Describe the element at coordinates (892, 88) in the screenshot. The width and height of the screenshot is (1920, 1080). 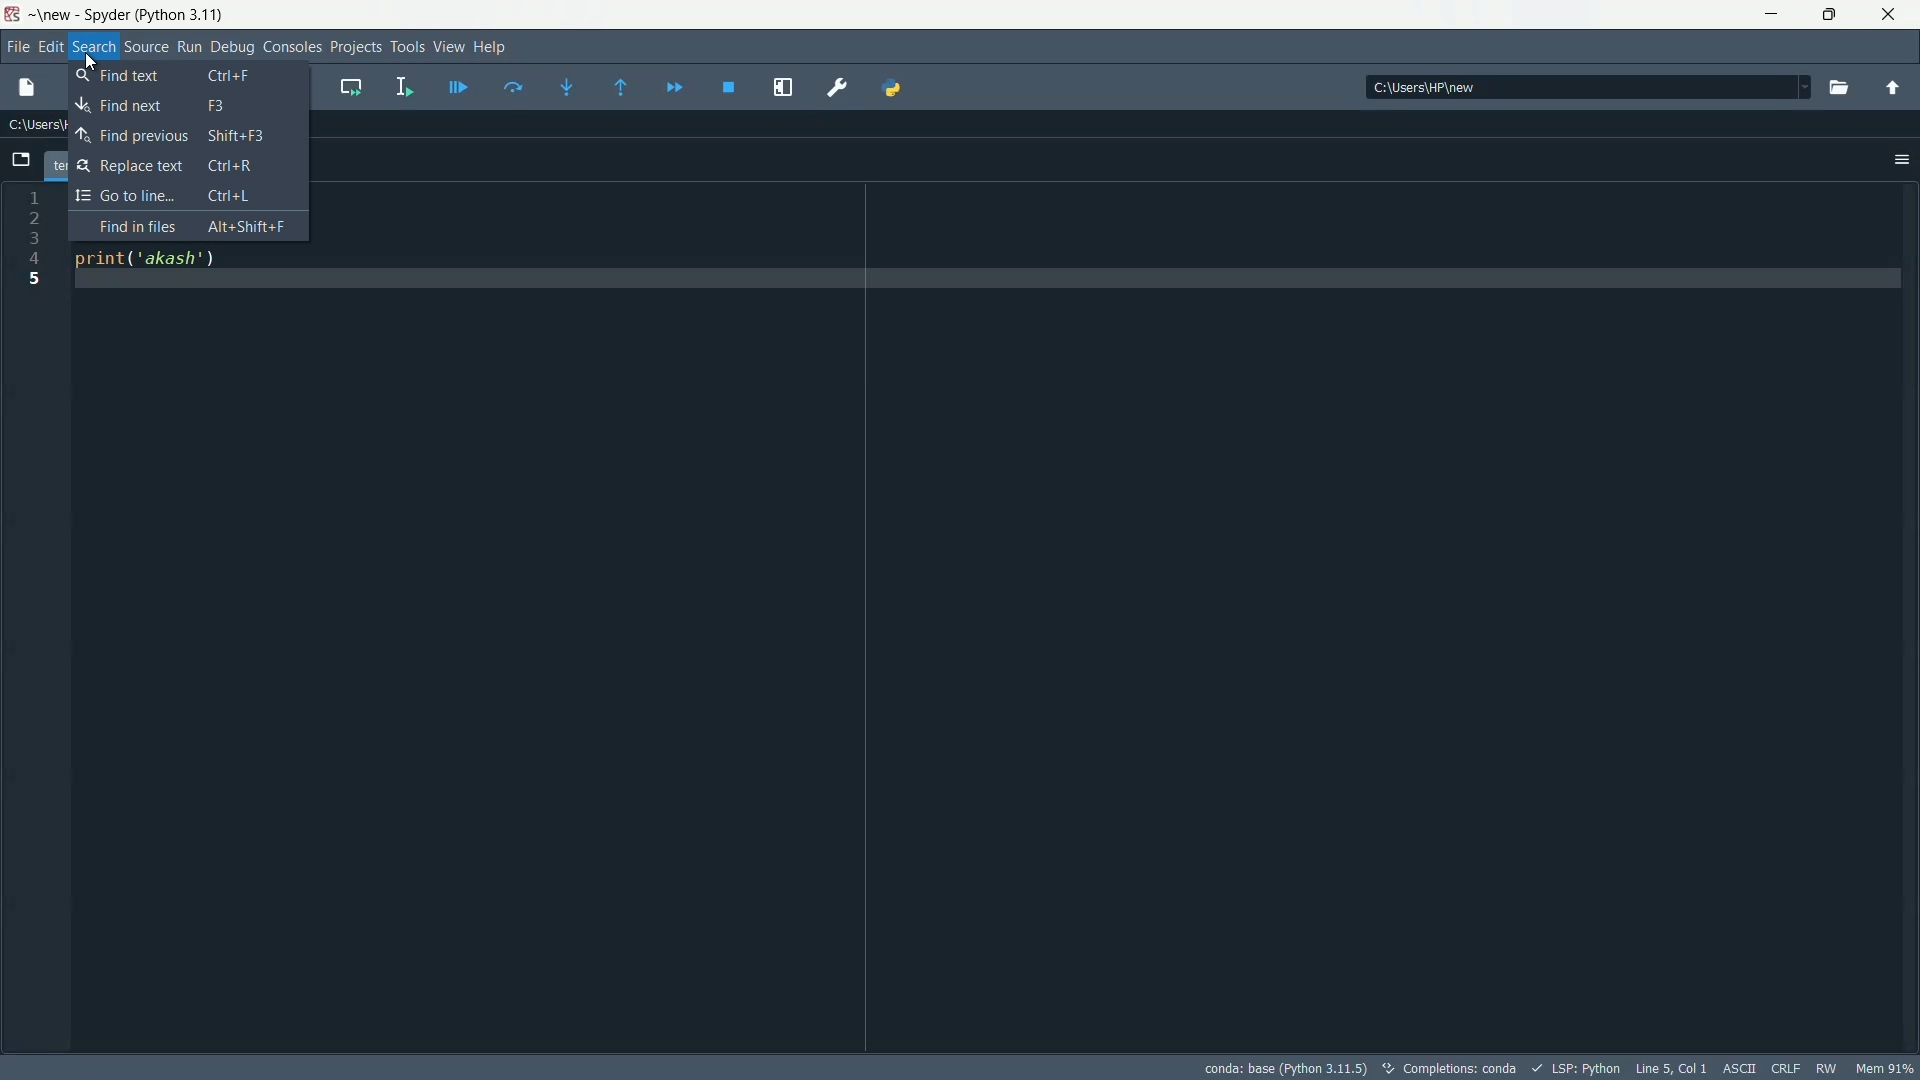
I see `python path manager` at that location.